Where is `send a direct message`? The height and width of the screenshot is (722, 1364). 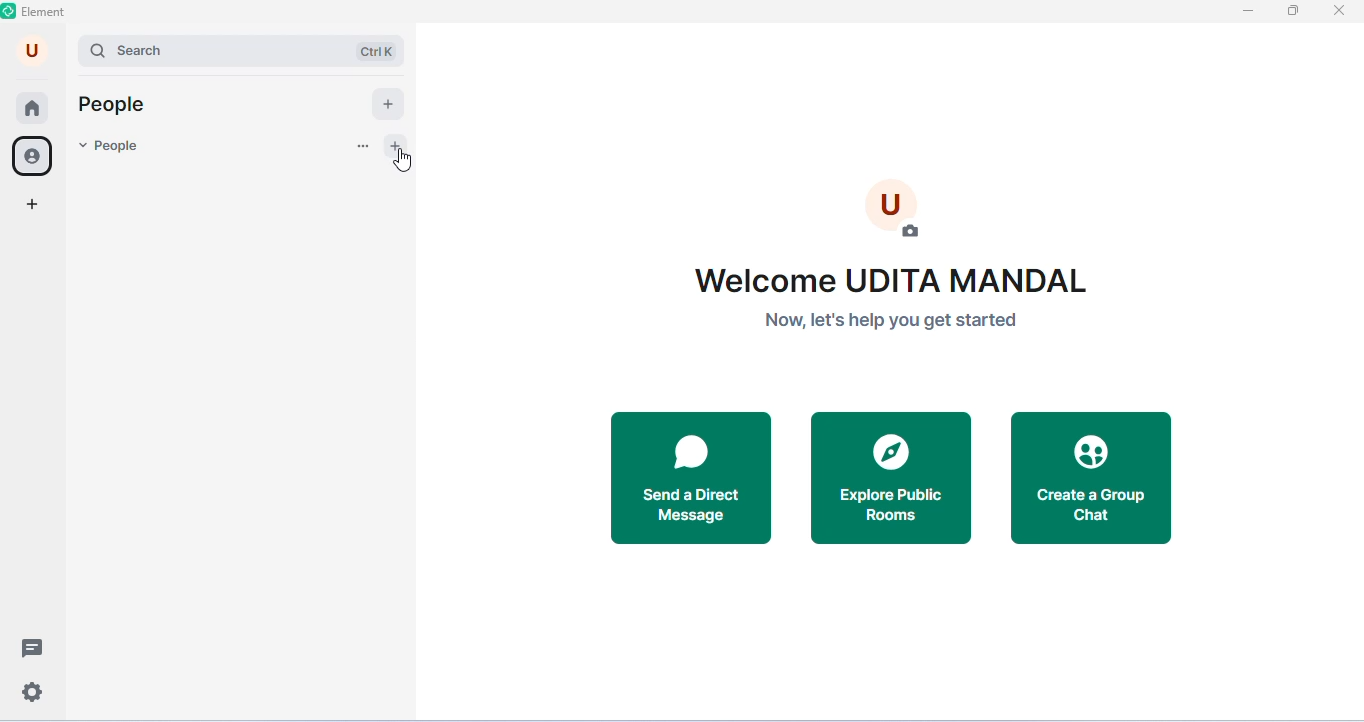 send a direct message is located at coordinates (691, 479).